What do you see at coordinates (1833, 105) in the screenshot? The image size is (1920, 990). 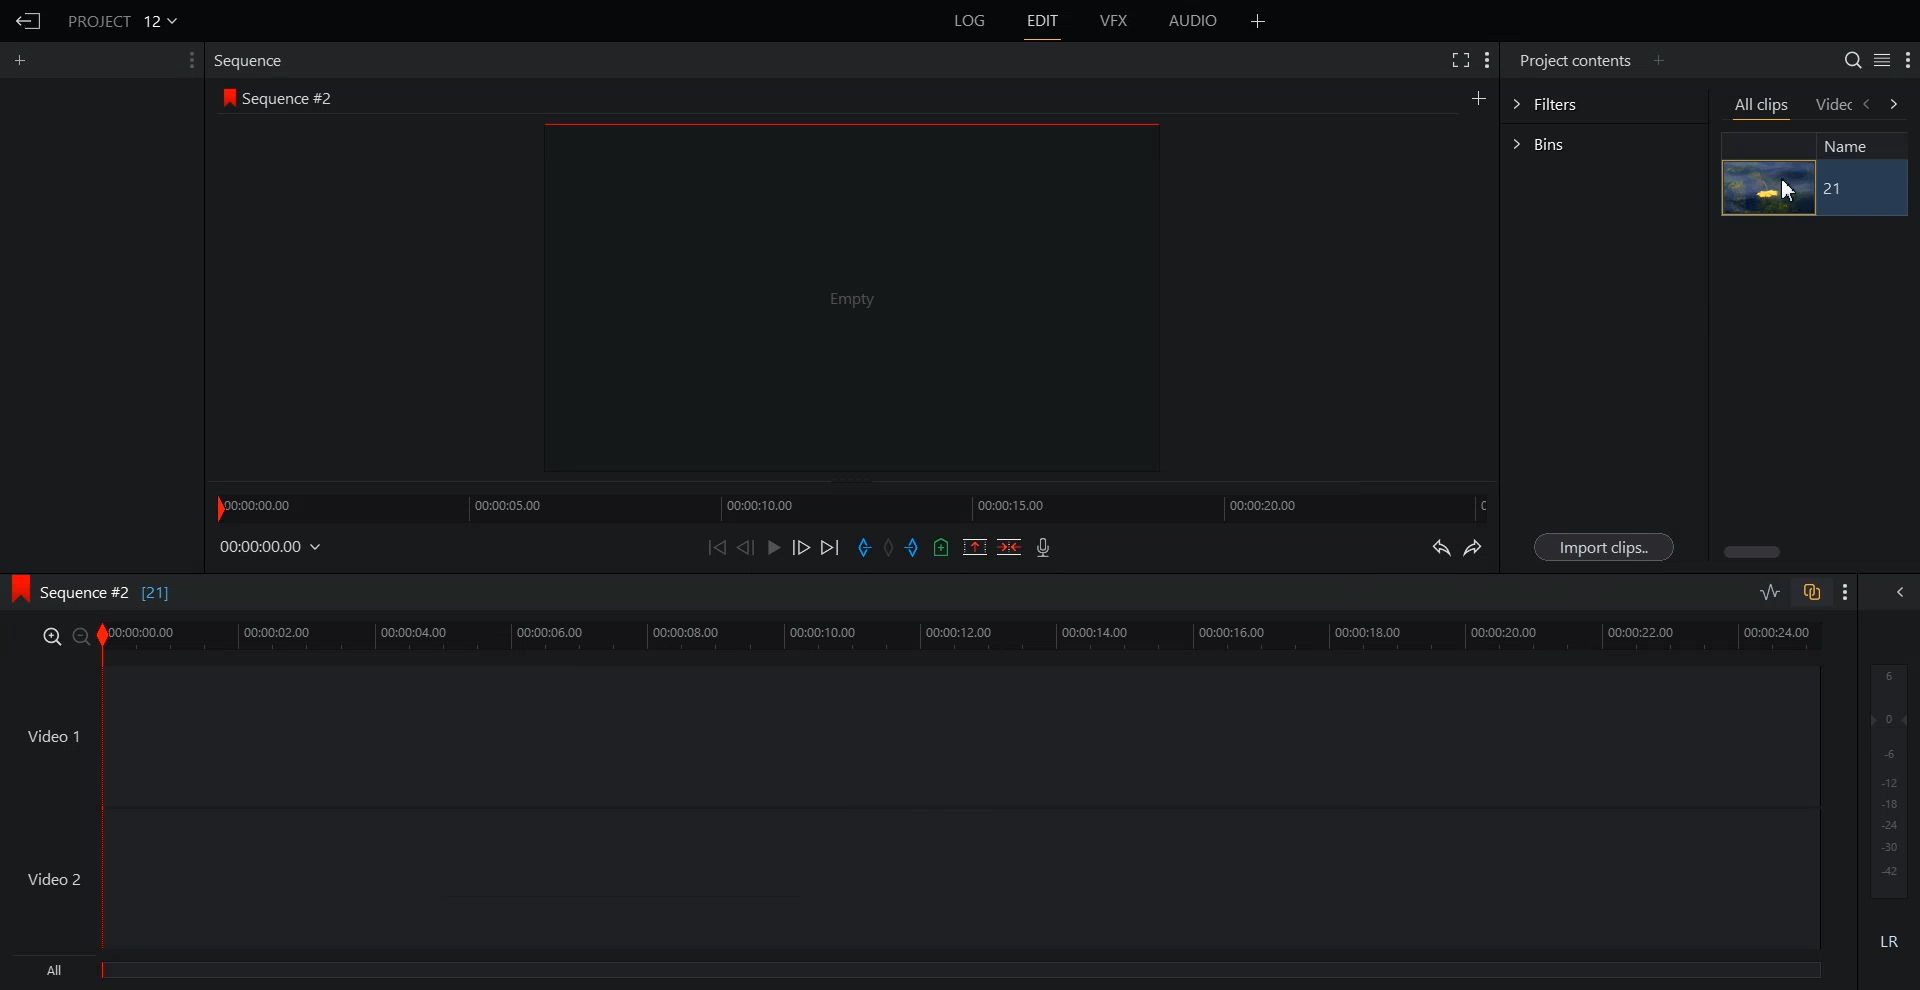 I see `Video` at bounding box center [1833, 105].